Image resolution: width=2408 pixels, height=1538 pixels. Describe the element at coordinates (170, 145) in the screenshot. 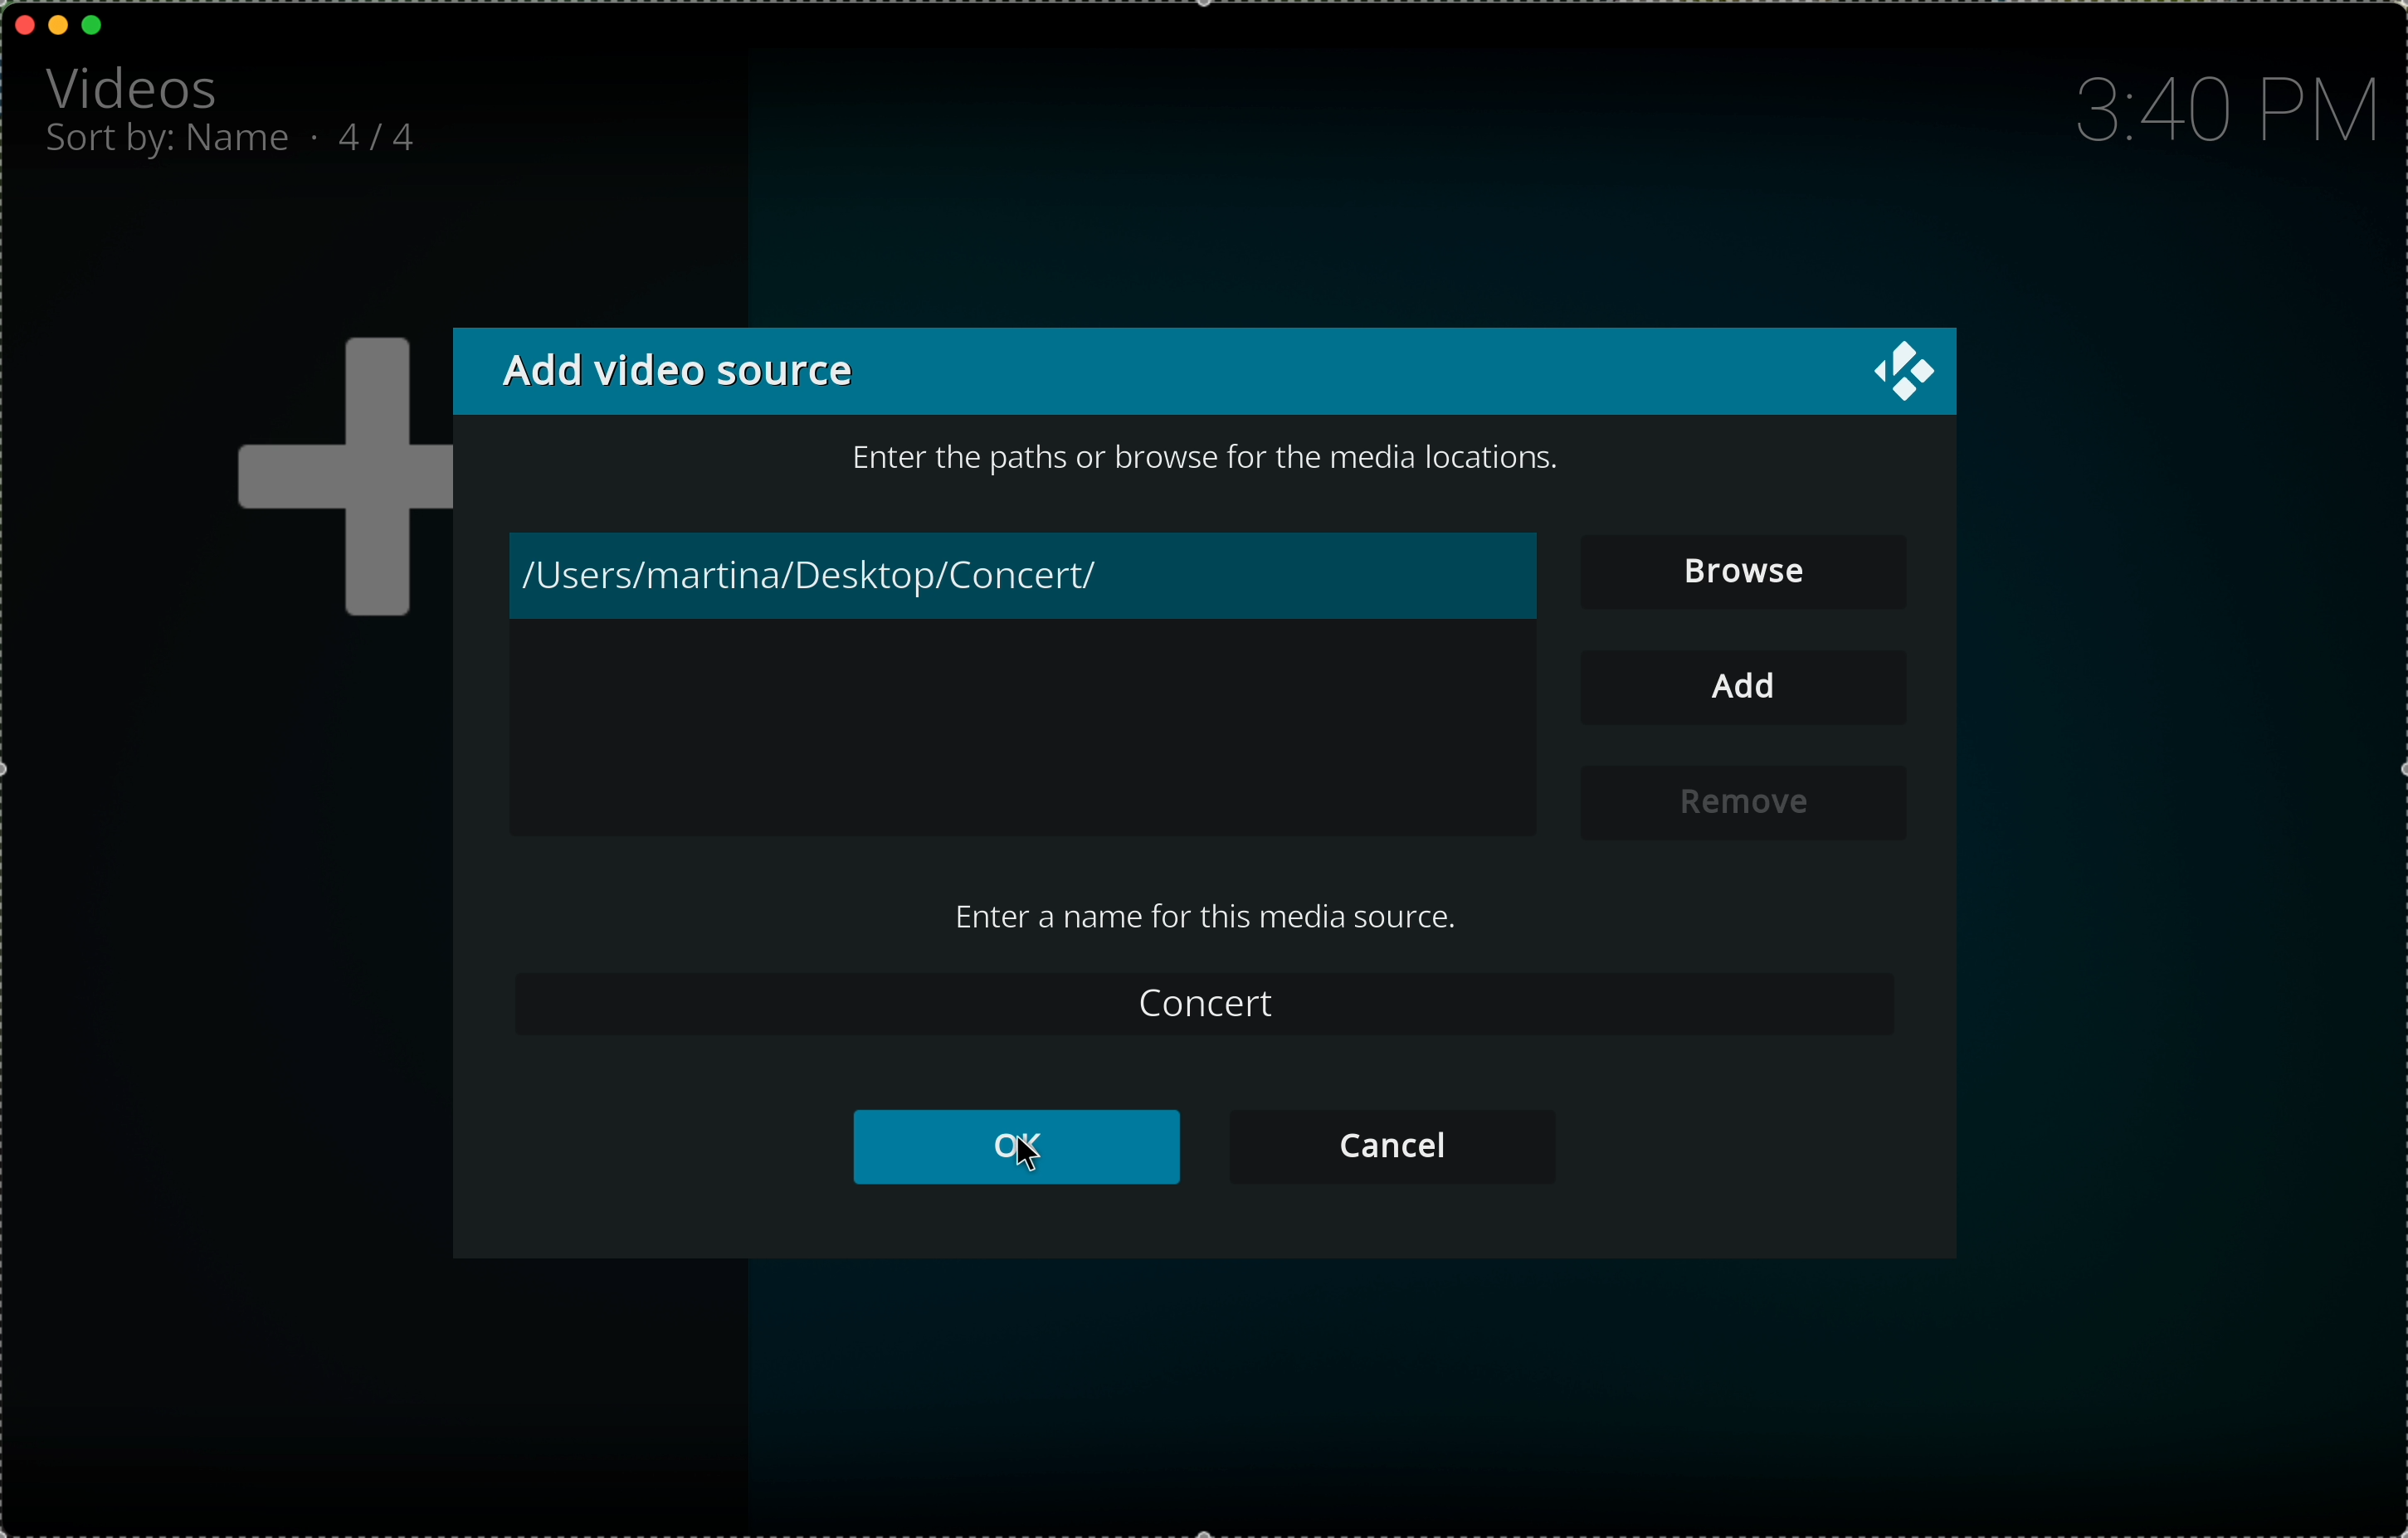

I see `sort by: name` at that location.